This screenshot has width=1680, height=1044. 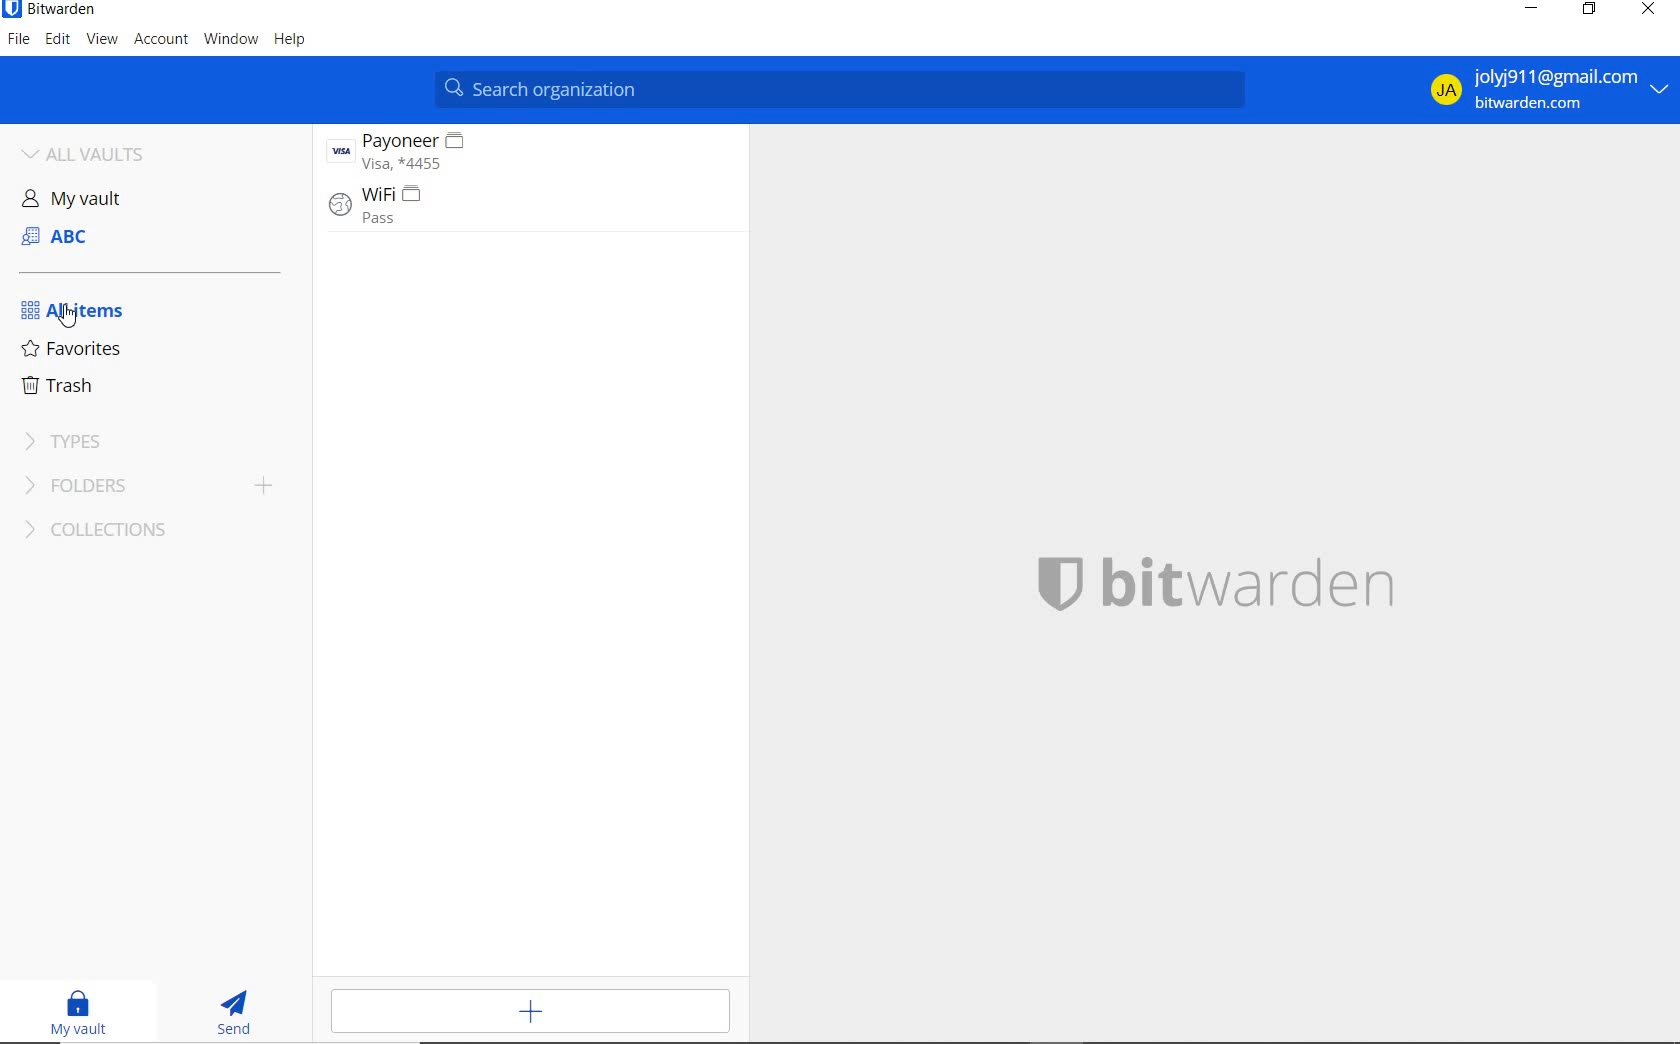 I want to click on Wifi entry, so click(x=449, y=210).